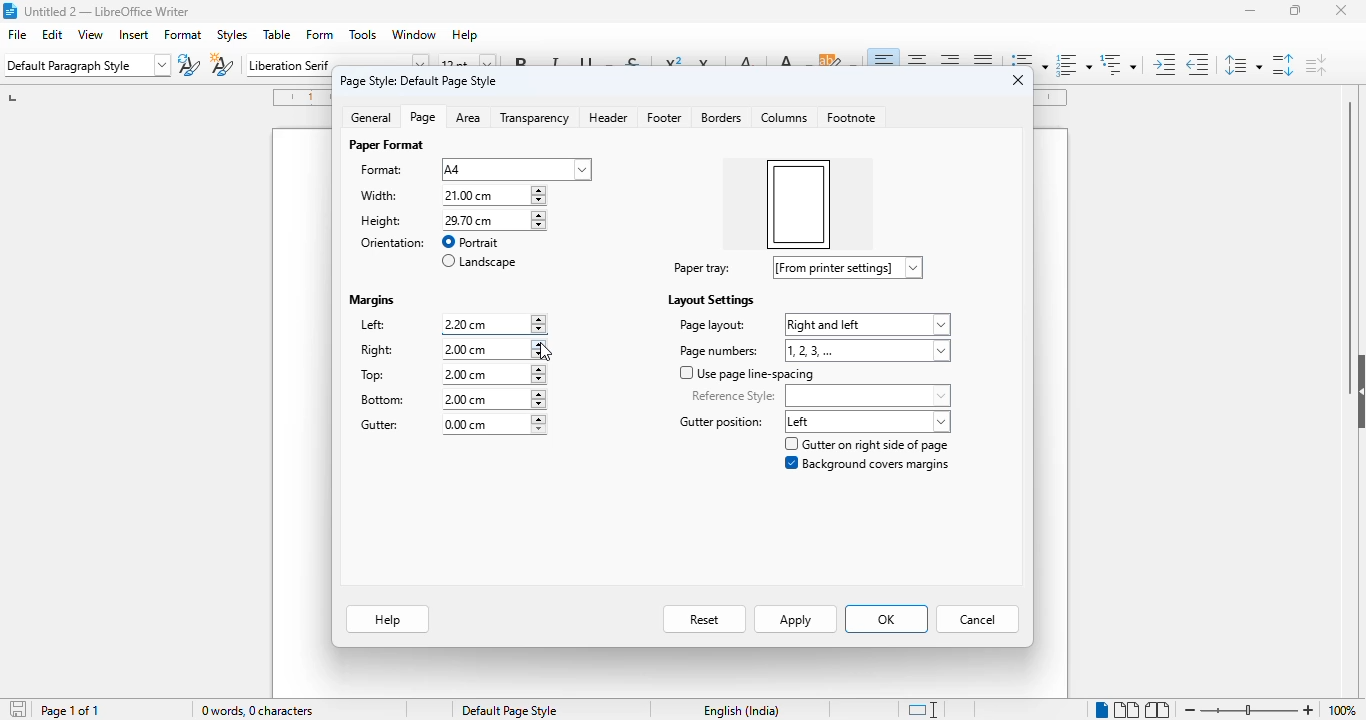 This screenshot has height=720, width=1366. I want to click on logo, so click(10, 11).